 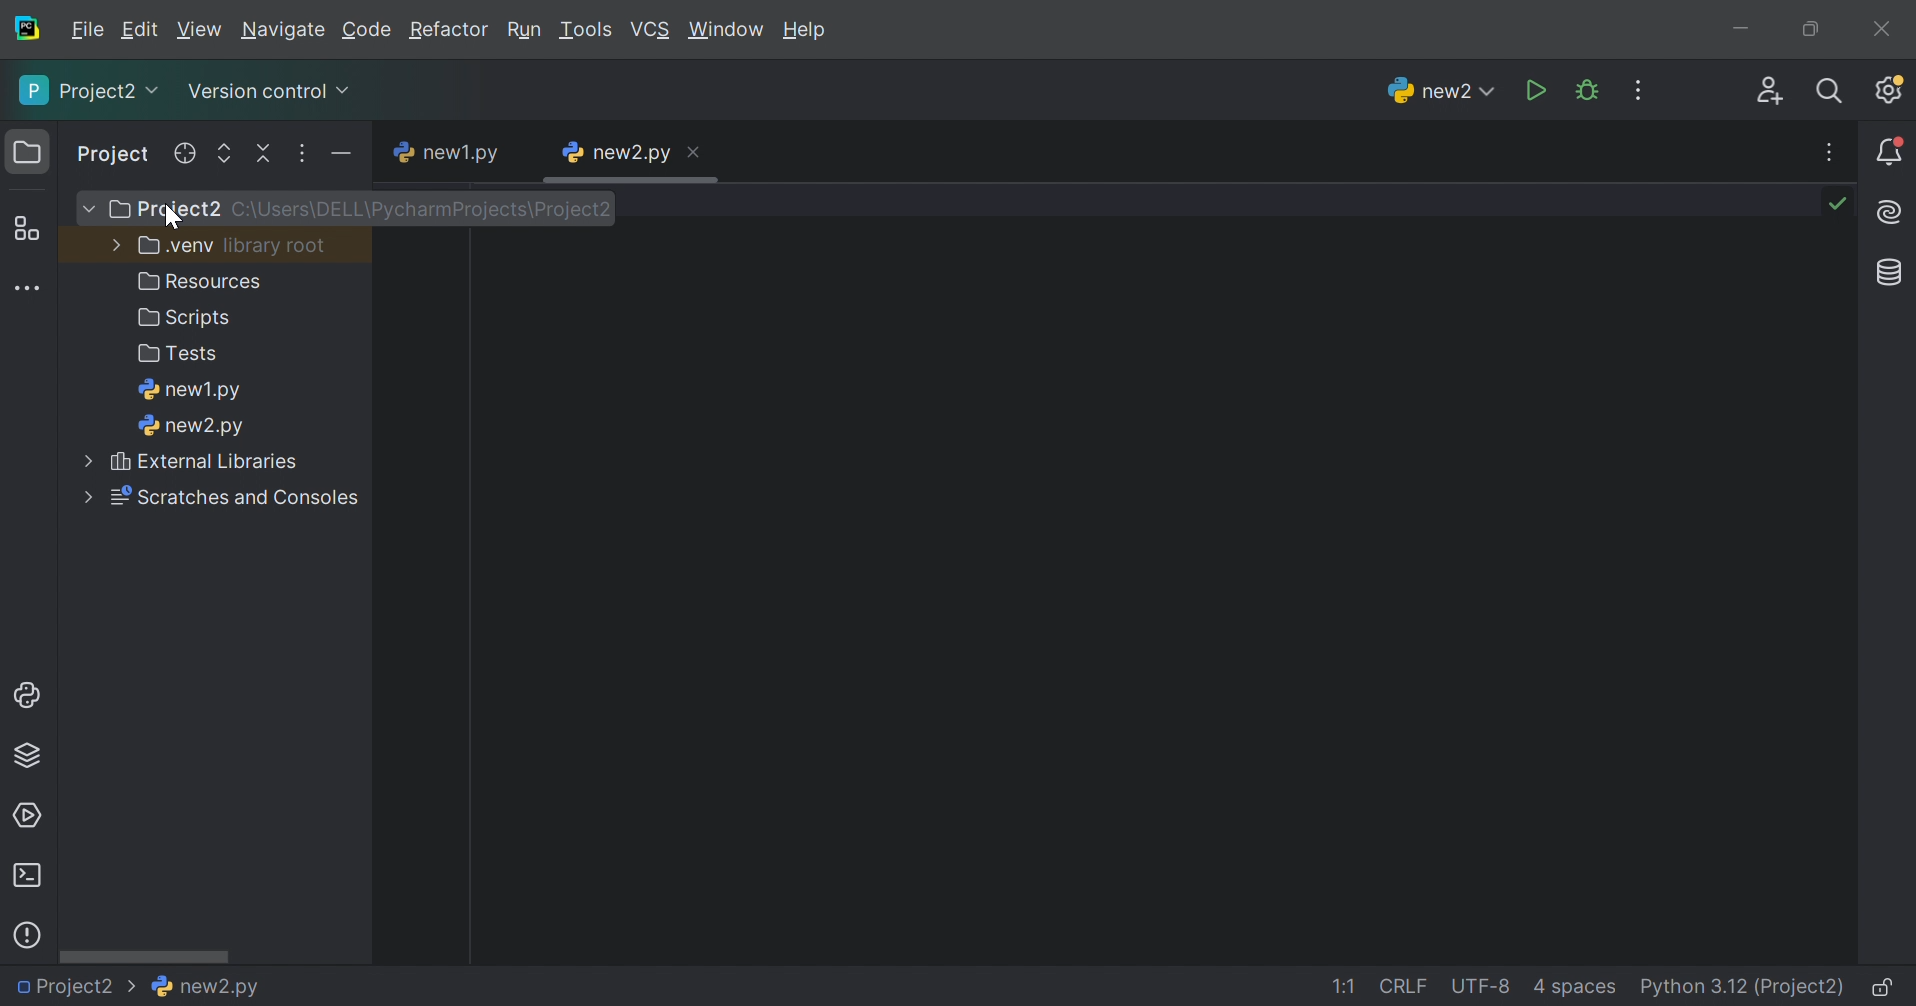 What do you see at coordinates (1834, 93) in the screenshot?
I see `Search everywhere` at bounding box center [1834, 93].